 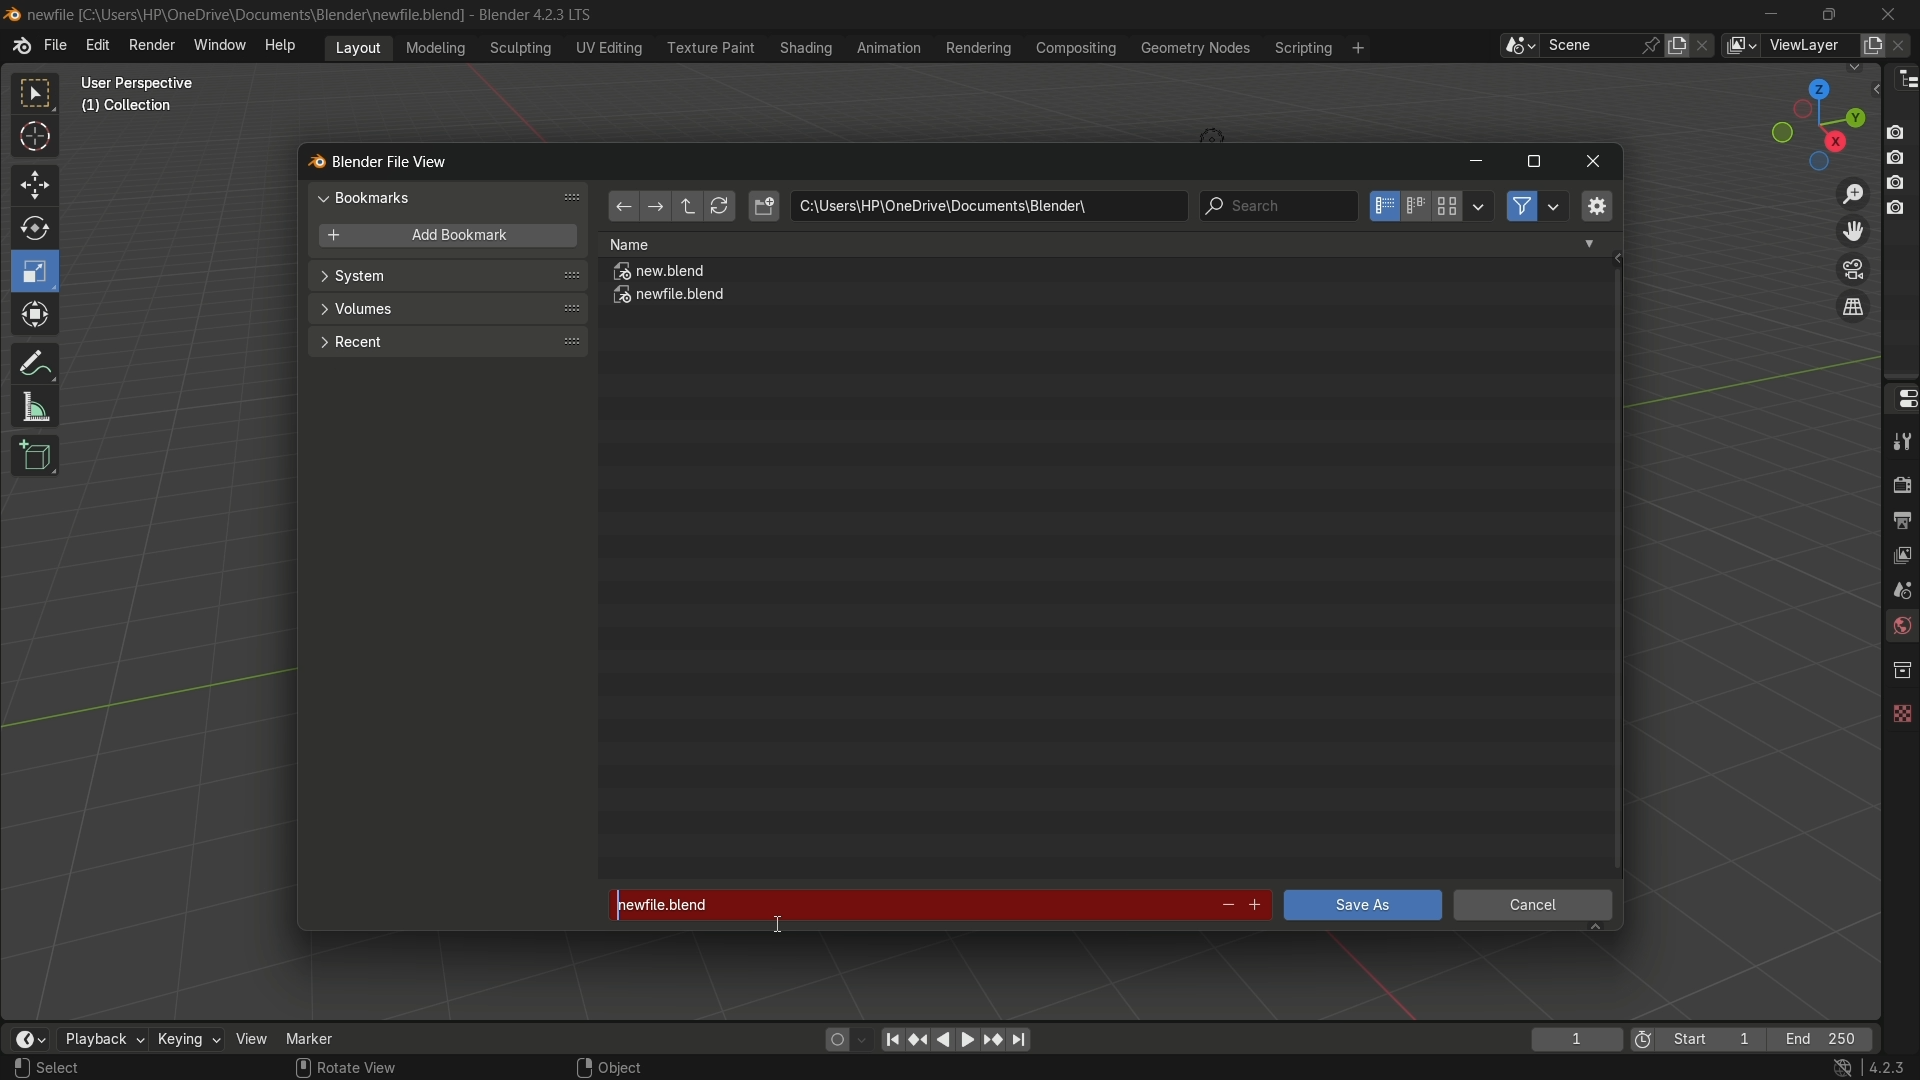 What do you see at coordinates (252, 1038) in the screenshot?
I see `view` at bounding box center [252, 1038].